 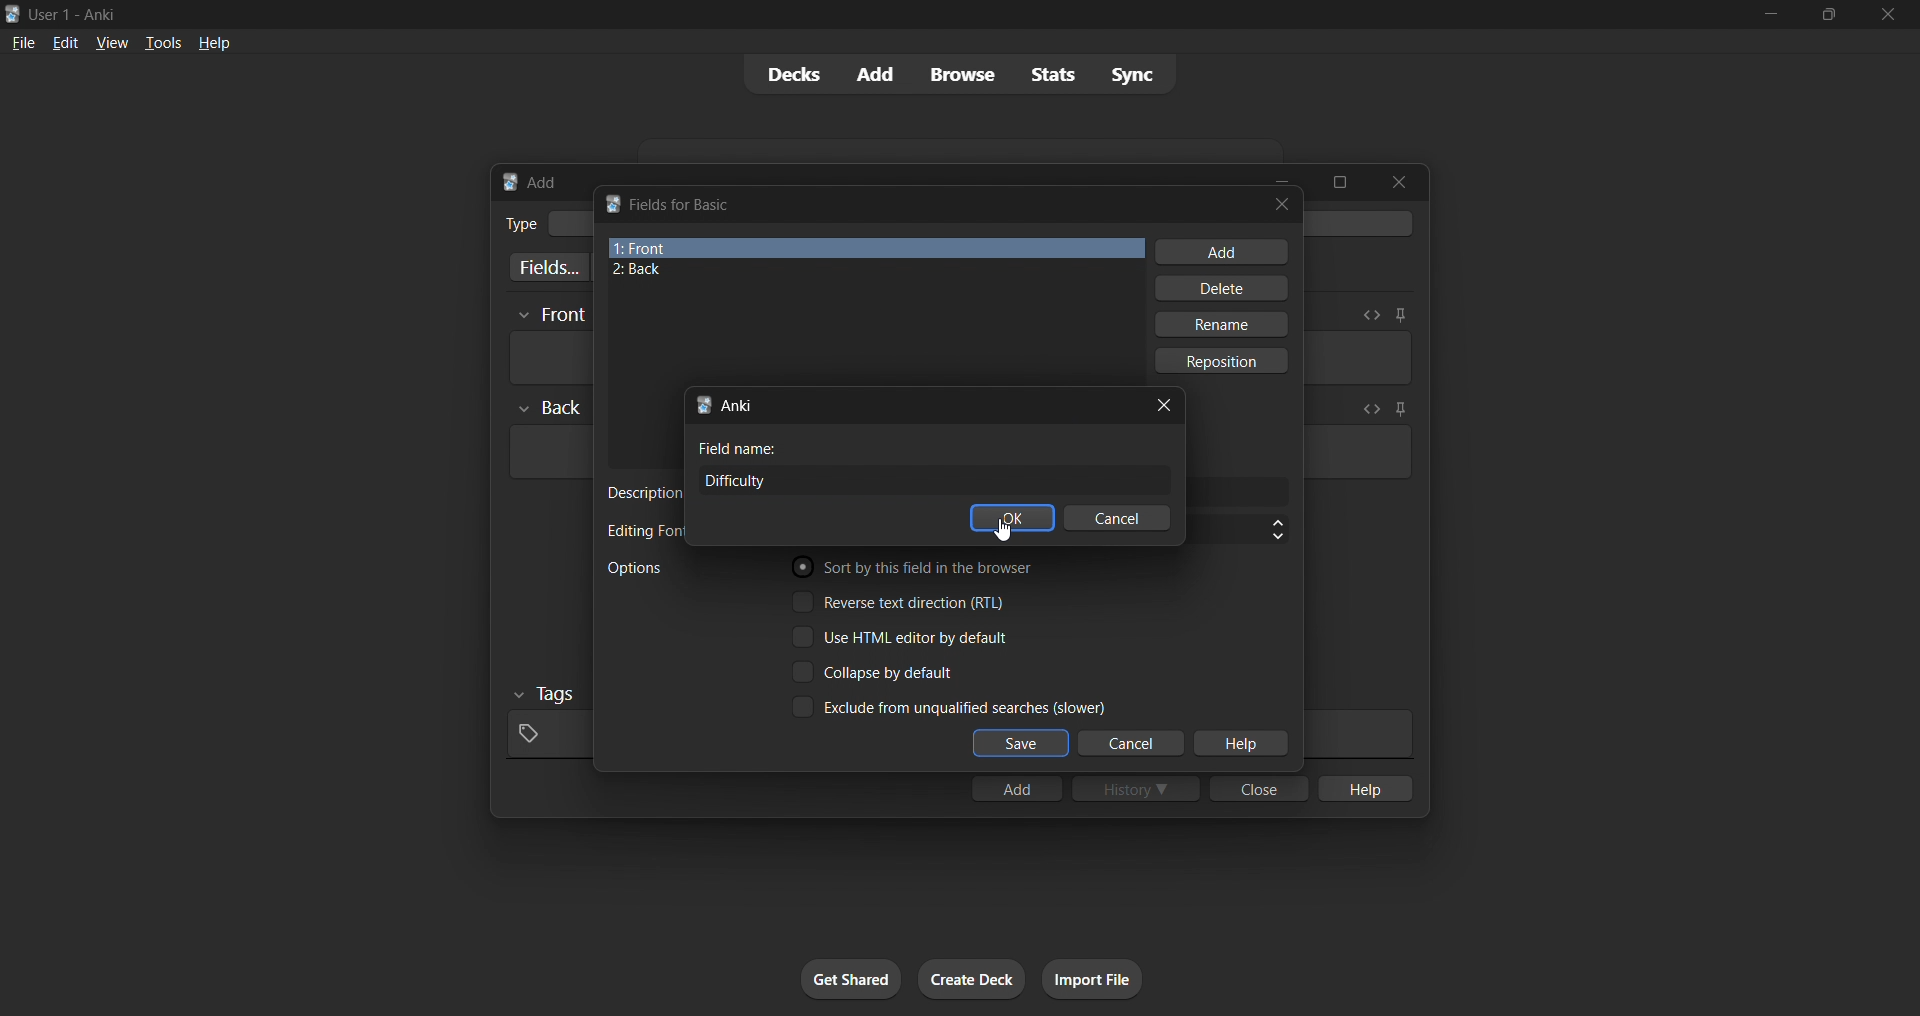 I want to click on decks, so click(x=791, y=75).